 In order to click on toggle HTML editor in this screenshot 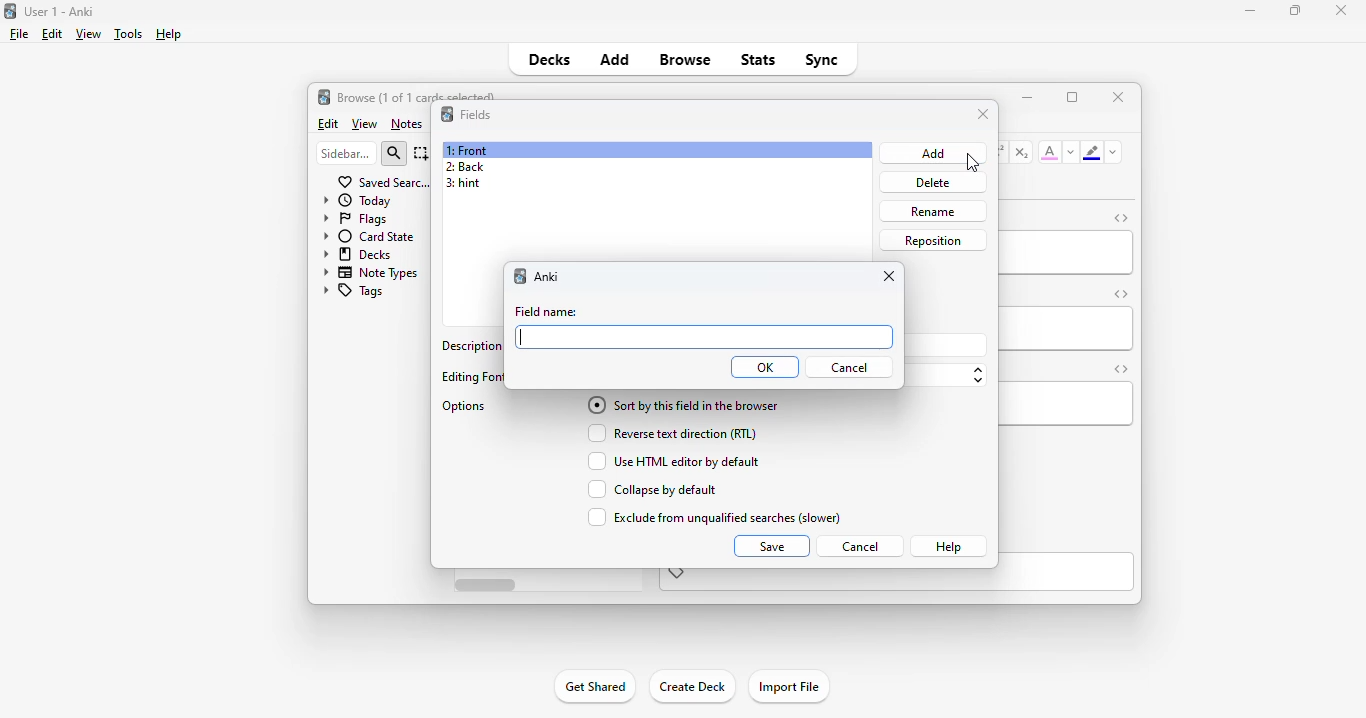, I will do `click(1122, 218)`.